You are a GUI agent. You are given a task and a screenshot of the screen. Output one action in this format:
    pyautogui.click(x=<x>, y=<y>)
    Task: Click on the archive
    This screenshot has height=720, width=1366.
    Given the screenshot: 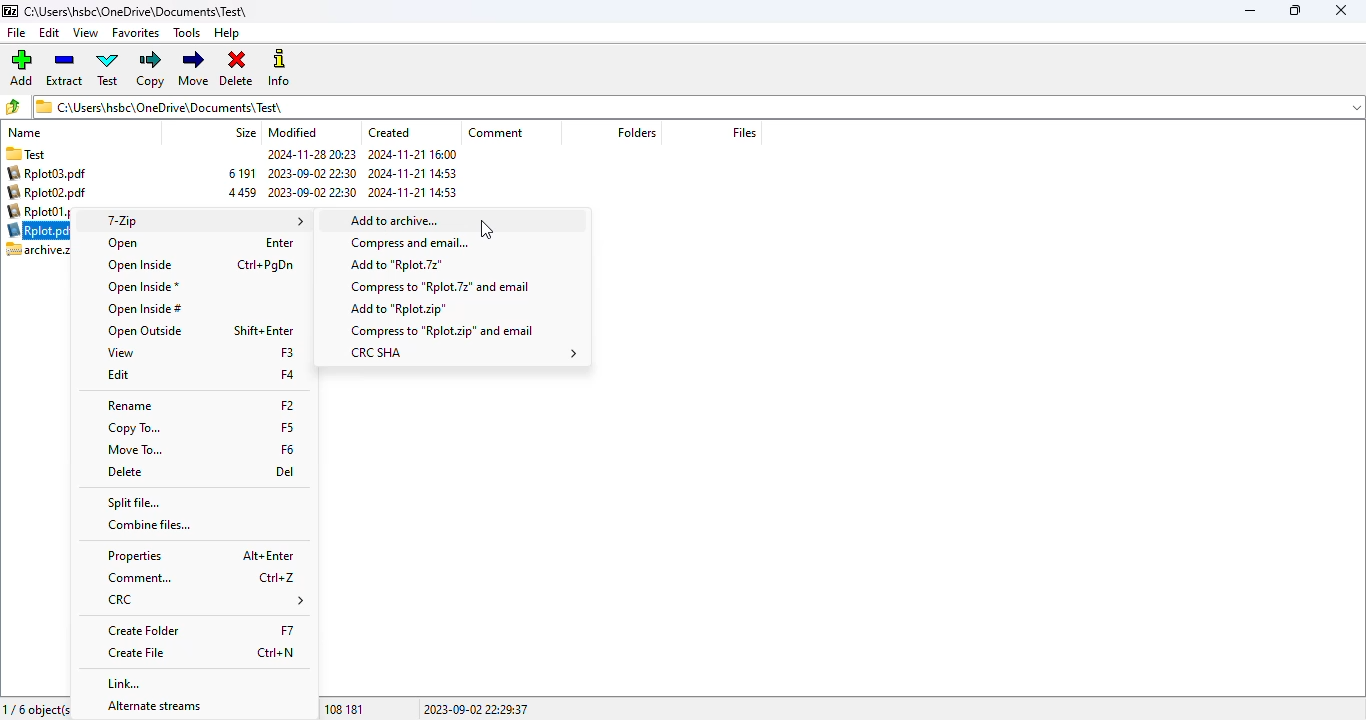 What is the action you would take?
    pyautogui.click(x=236, y=184)
    